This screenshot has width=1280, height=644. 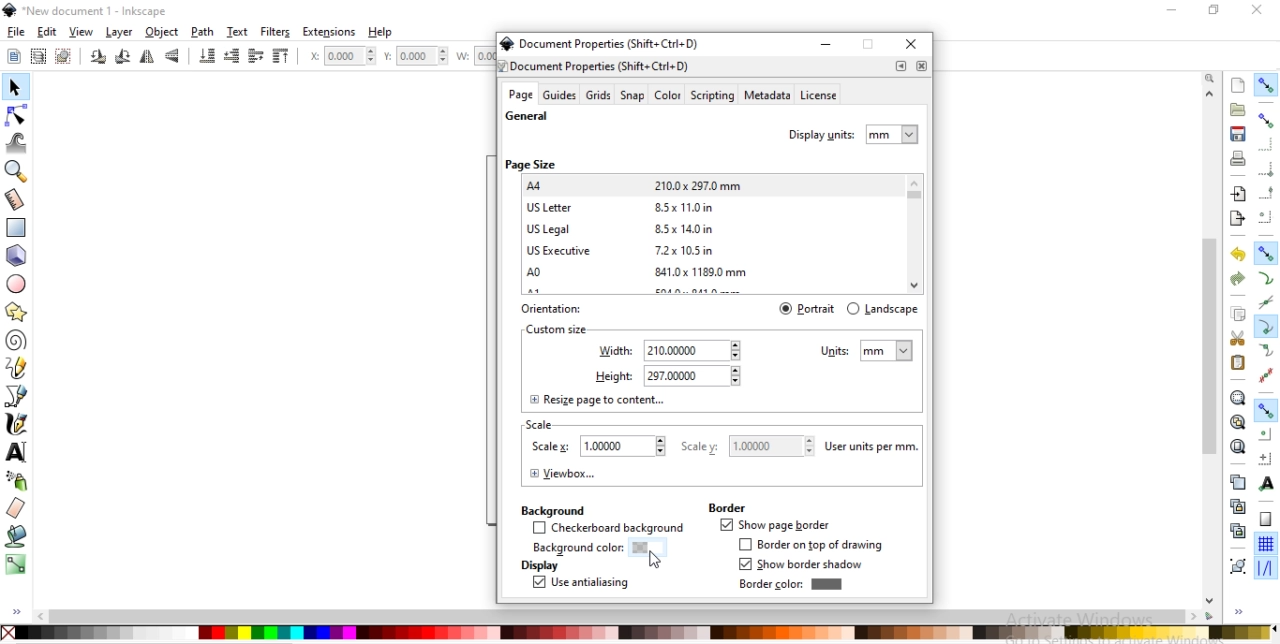 What do you see at coordinates (1237, 398) in the screenshot?
I see `zoom to fit selection` at bounding box center [1237, 398].